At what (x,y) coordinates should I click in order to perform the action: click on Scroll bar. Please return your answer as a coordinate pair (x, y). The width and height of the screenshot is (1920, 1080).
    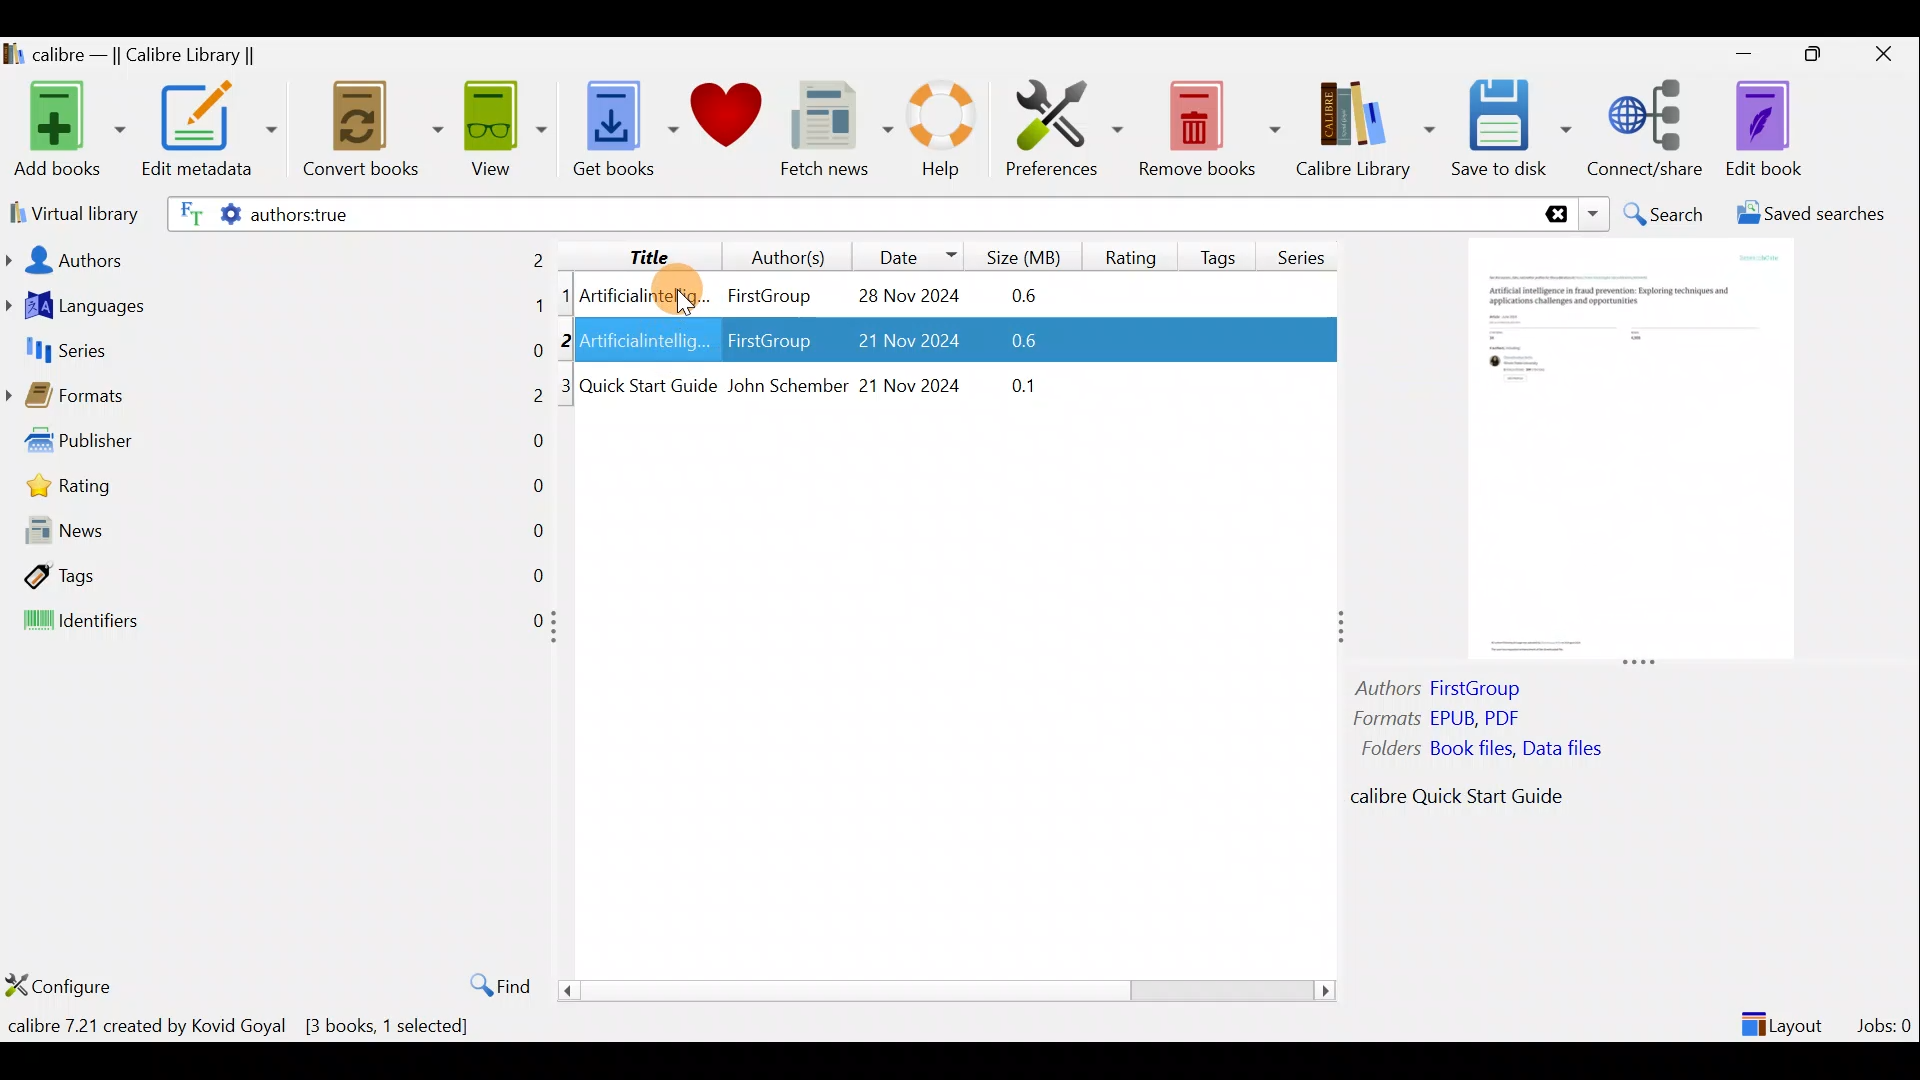
    Looking at the image, I should click on (939, 990).